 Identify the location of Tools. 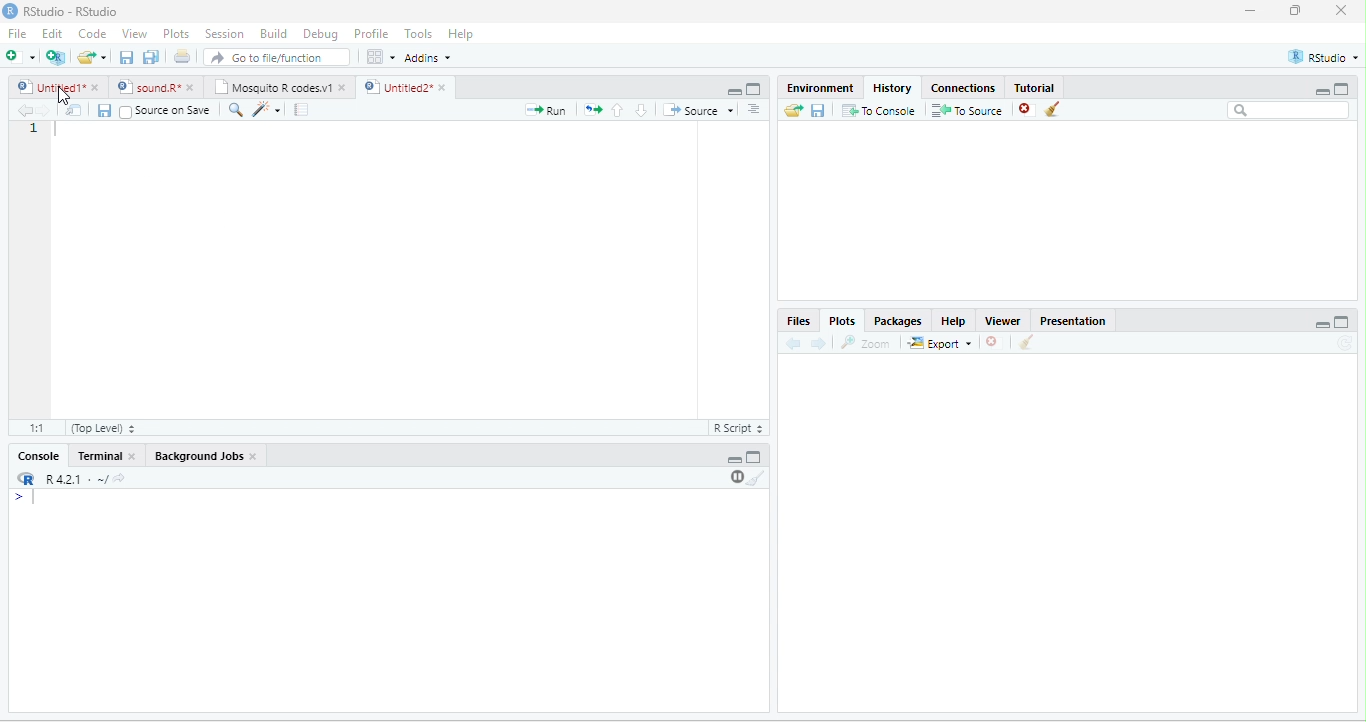
(420, 34).